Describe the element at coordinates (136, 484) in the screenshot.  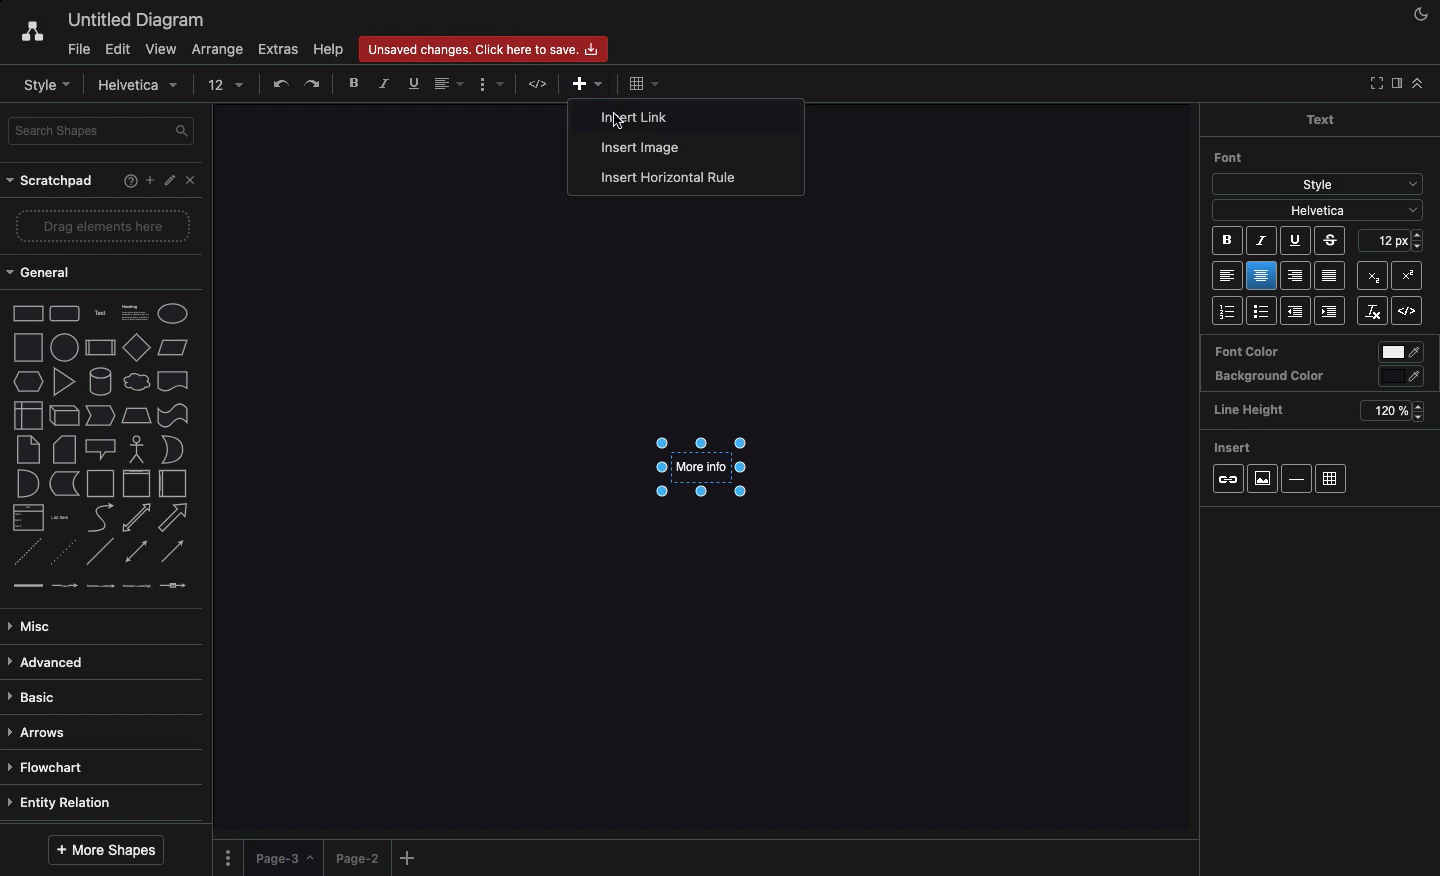
I see `vertical container` at that location.